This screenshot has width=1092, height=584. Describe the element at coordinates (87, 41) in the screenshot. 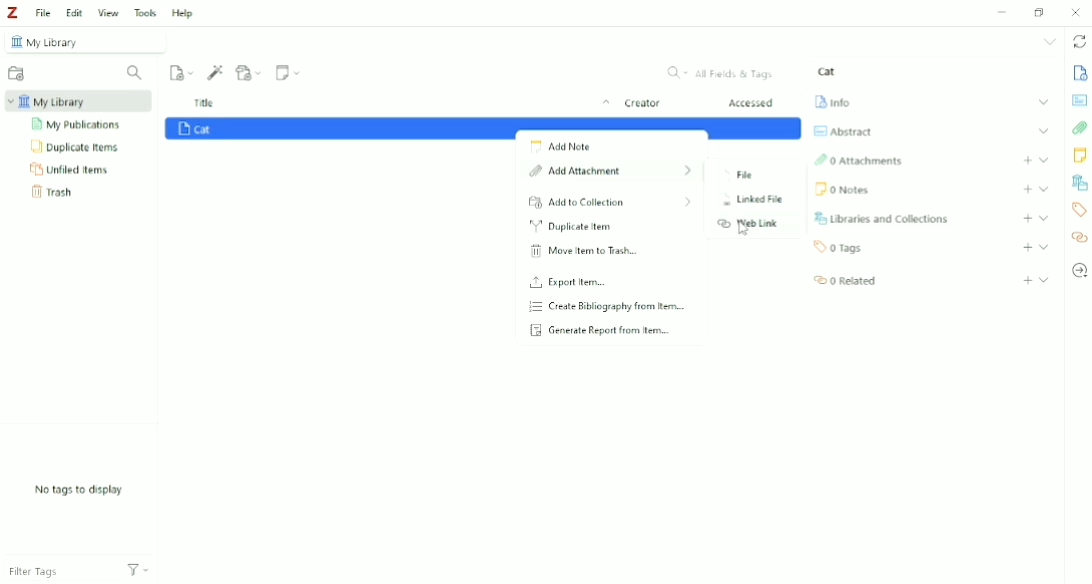

I see `My Library` at that location.